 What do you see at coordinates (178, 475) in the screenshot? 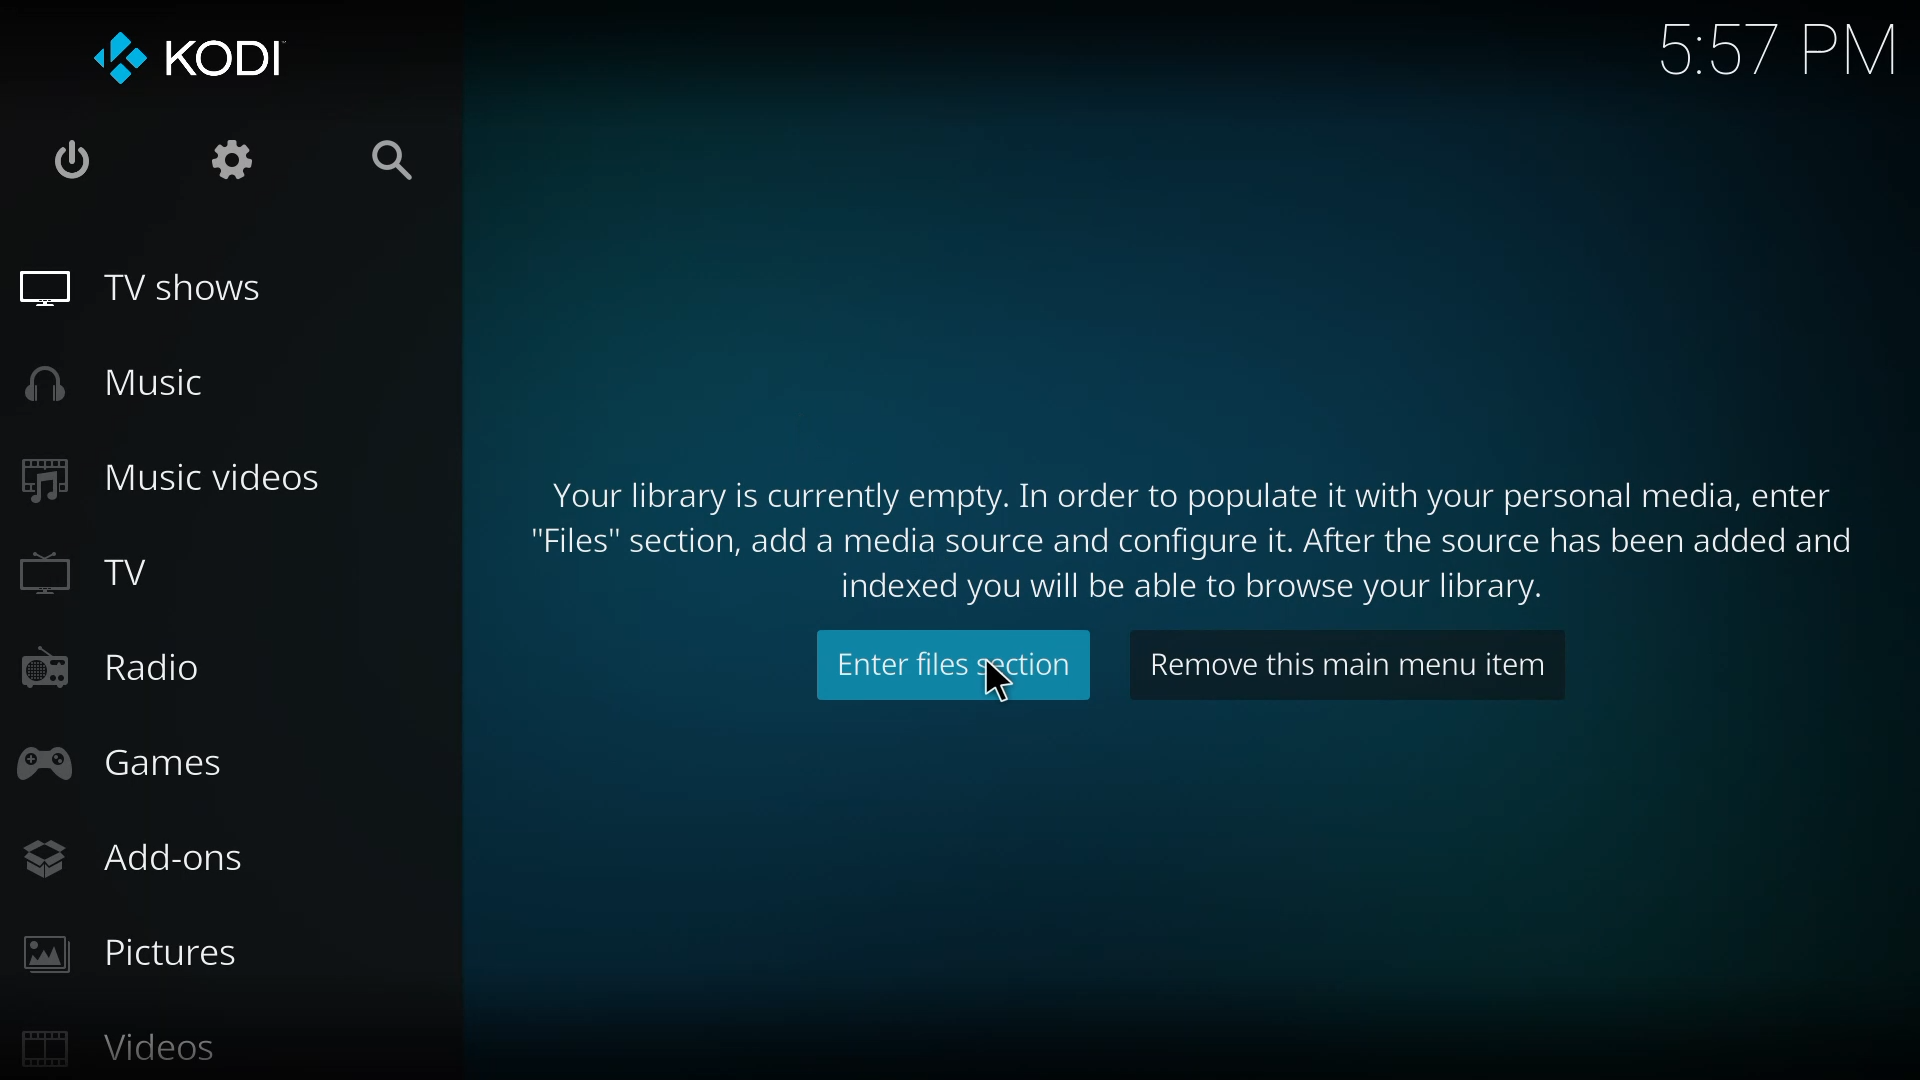
I see `music videos` at bounding box center [178, 475].